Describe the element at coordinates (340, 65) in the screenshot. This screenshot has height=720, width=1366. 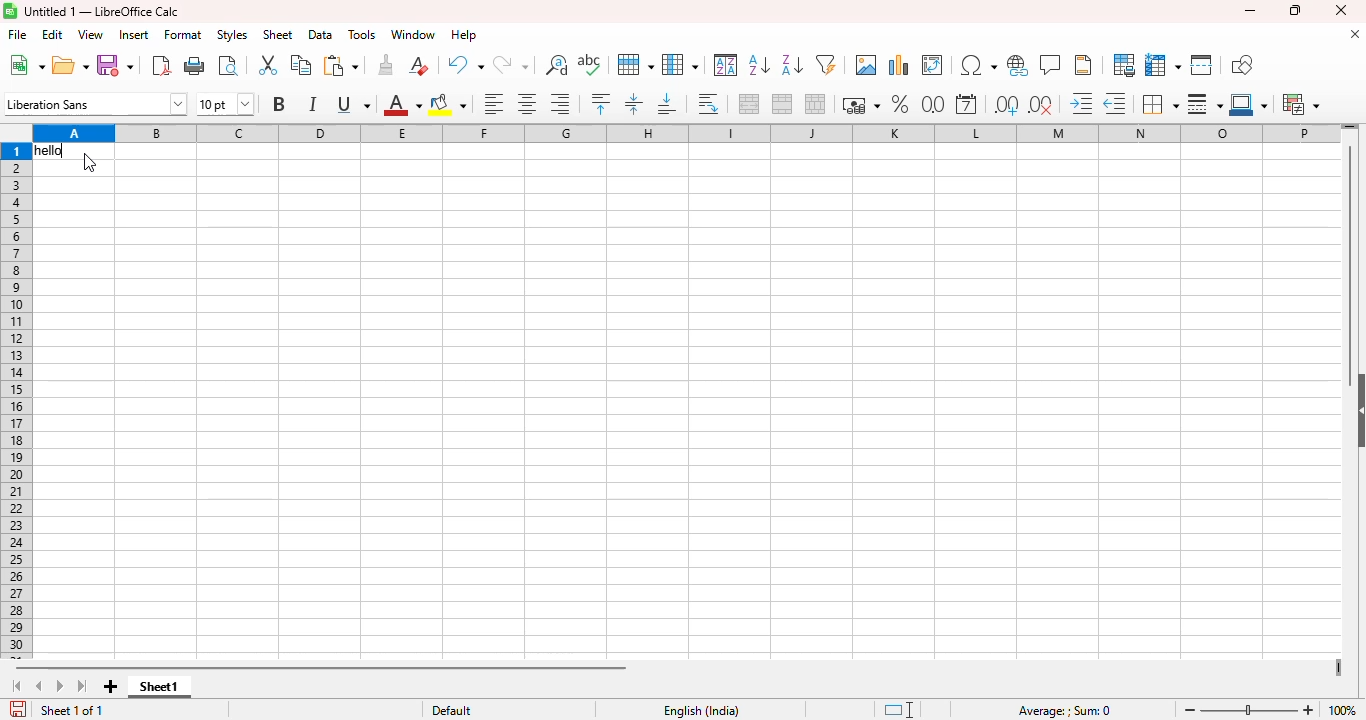
I see `paste` at that location.